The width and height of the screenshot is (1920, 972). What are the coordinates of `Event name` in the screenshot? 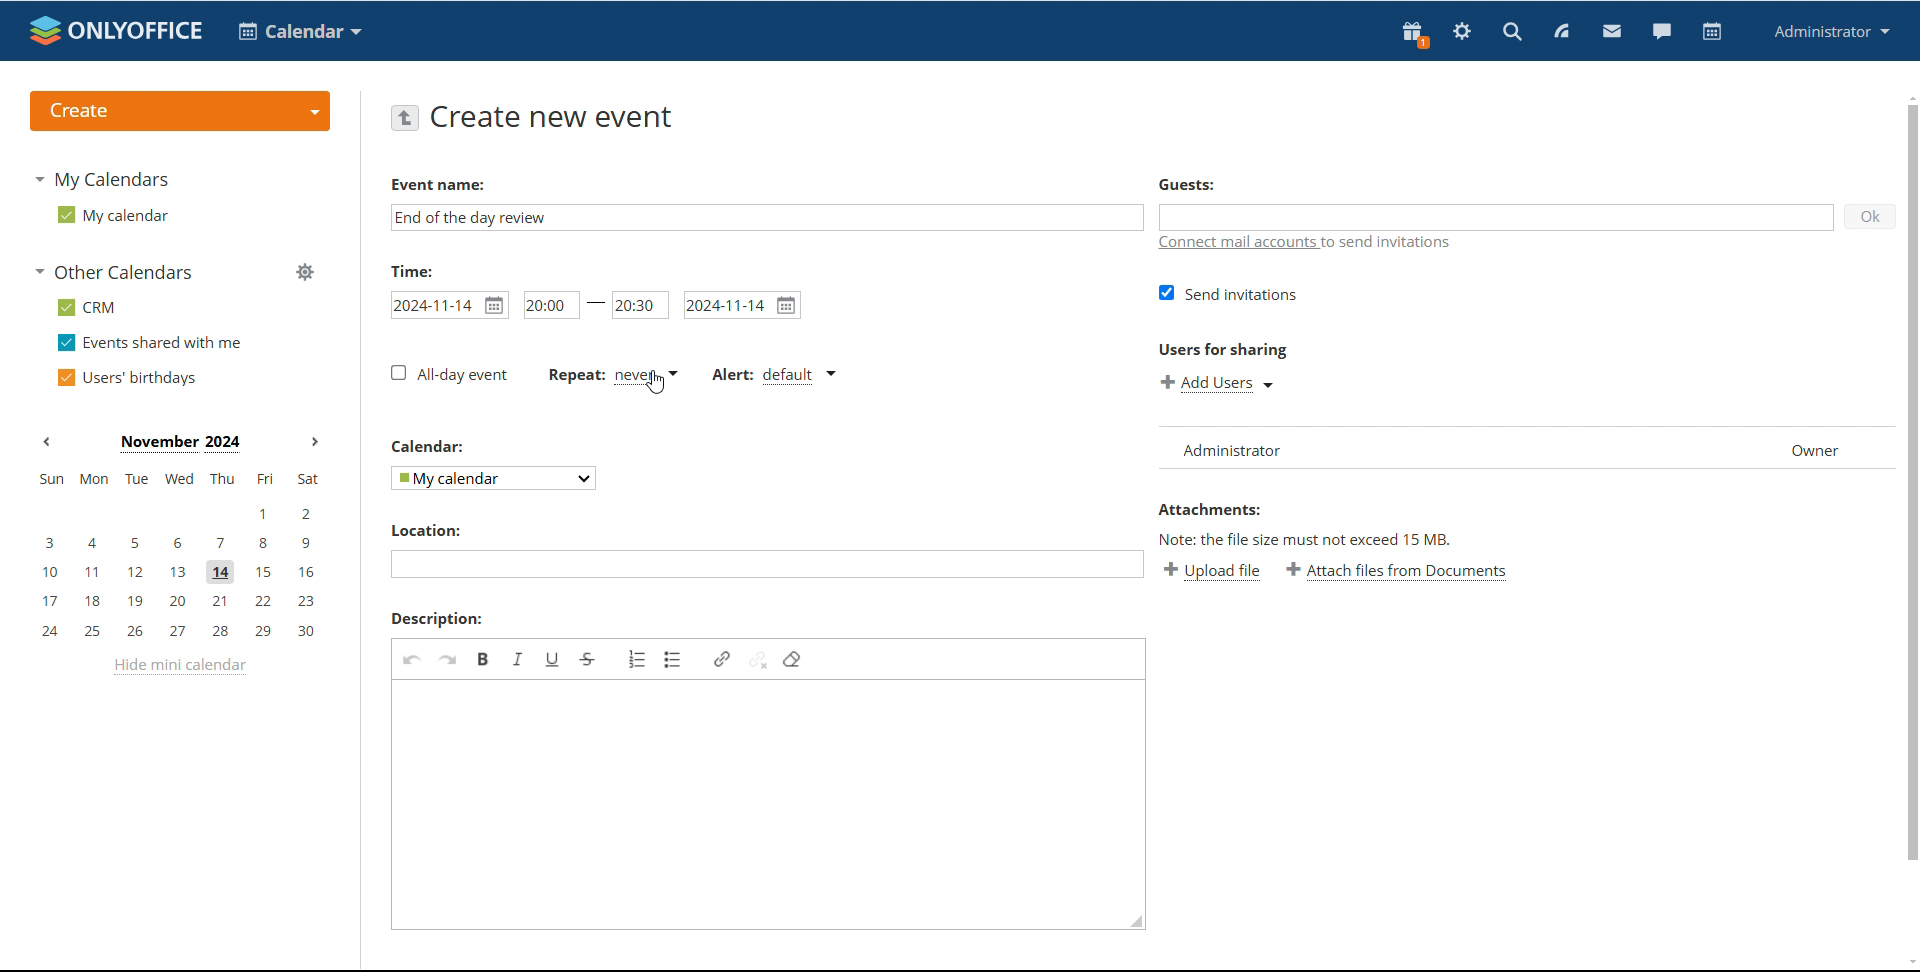 It's located at (438, 185).